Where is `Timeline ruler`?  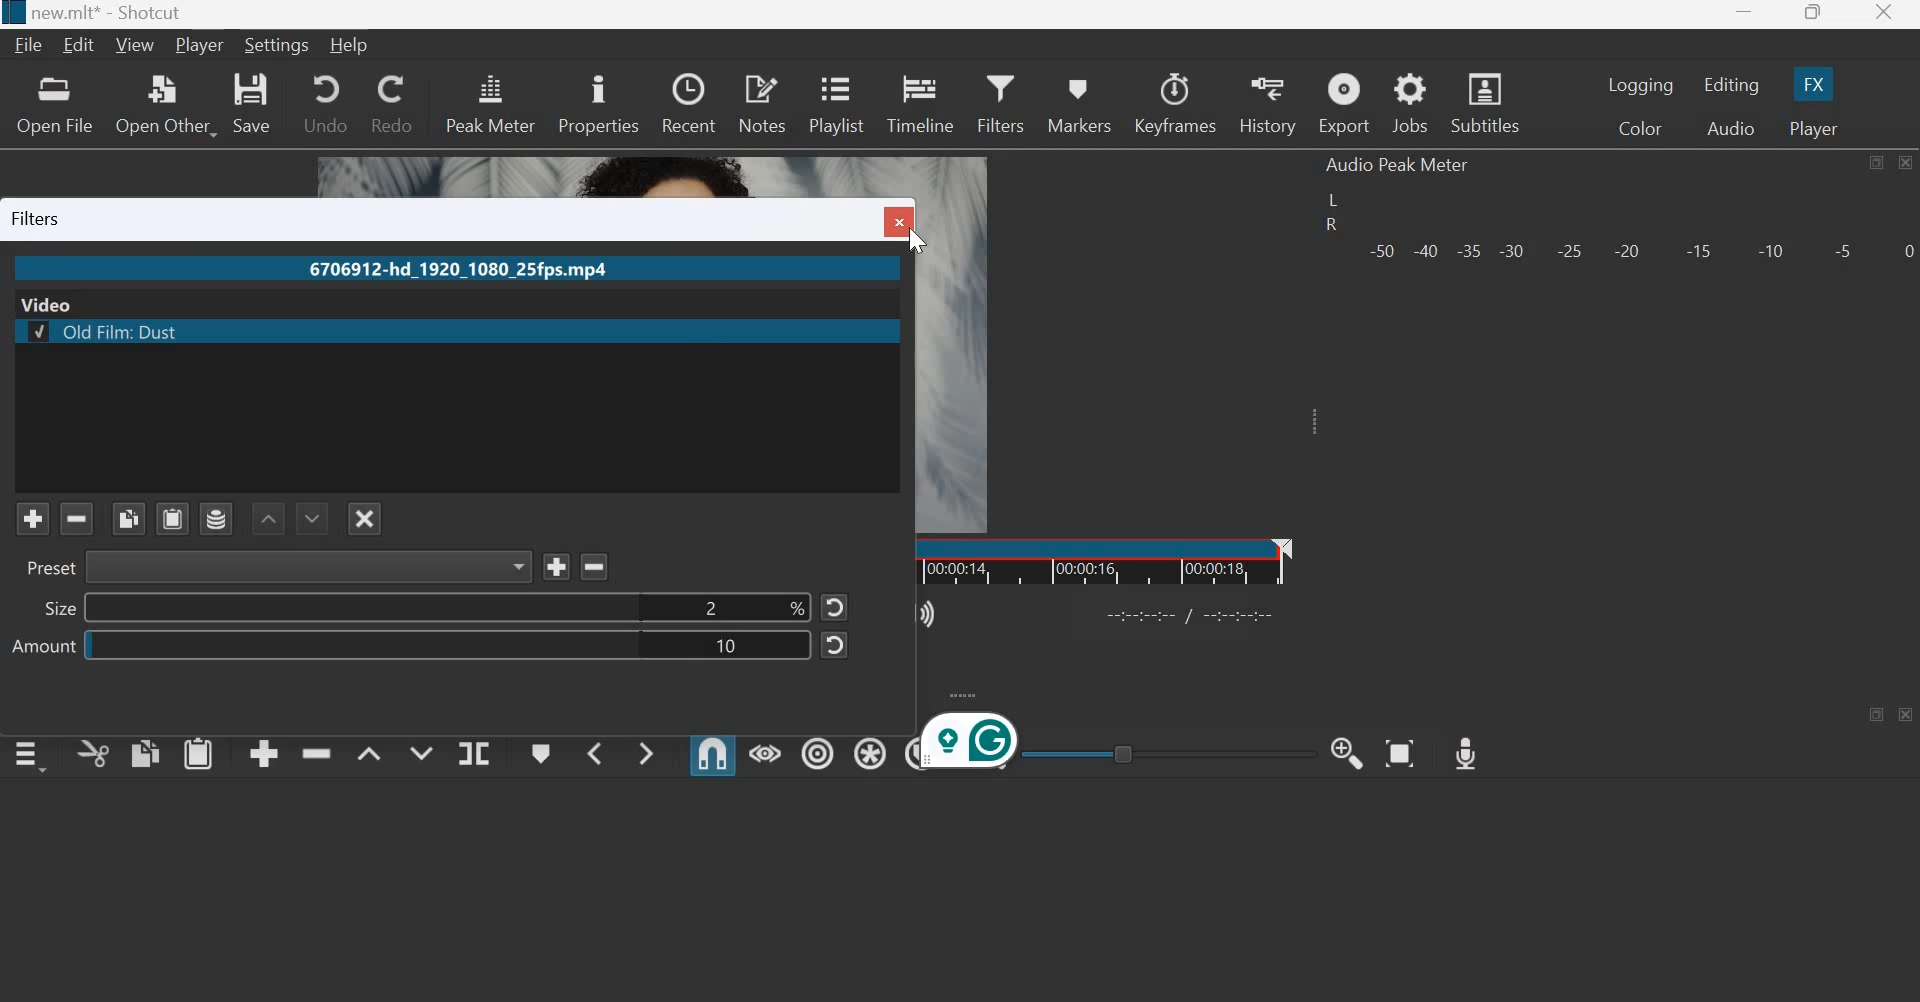 Timeline ruler is located at coordinates (1105, 561).